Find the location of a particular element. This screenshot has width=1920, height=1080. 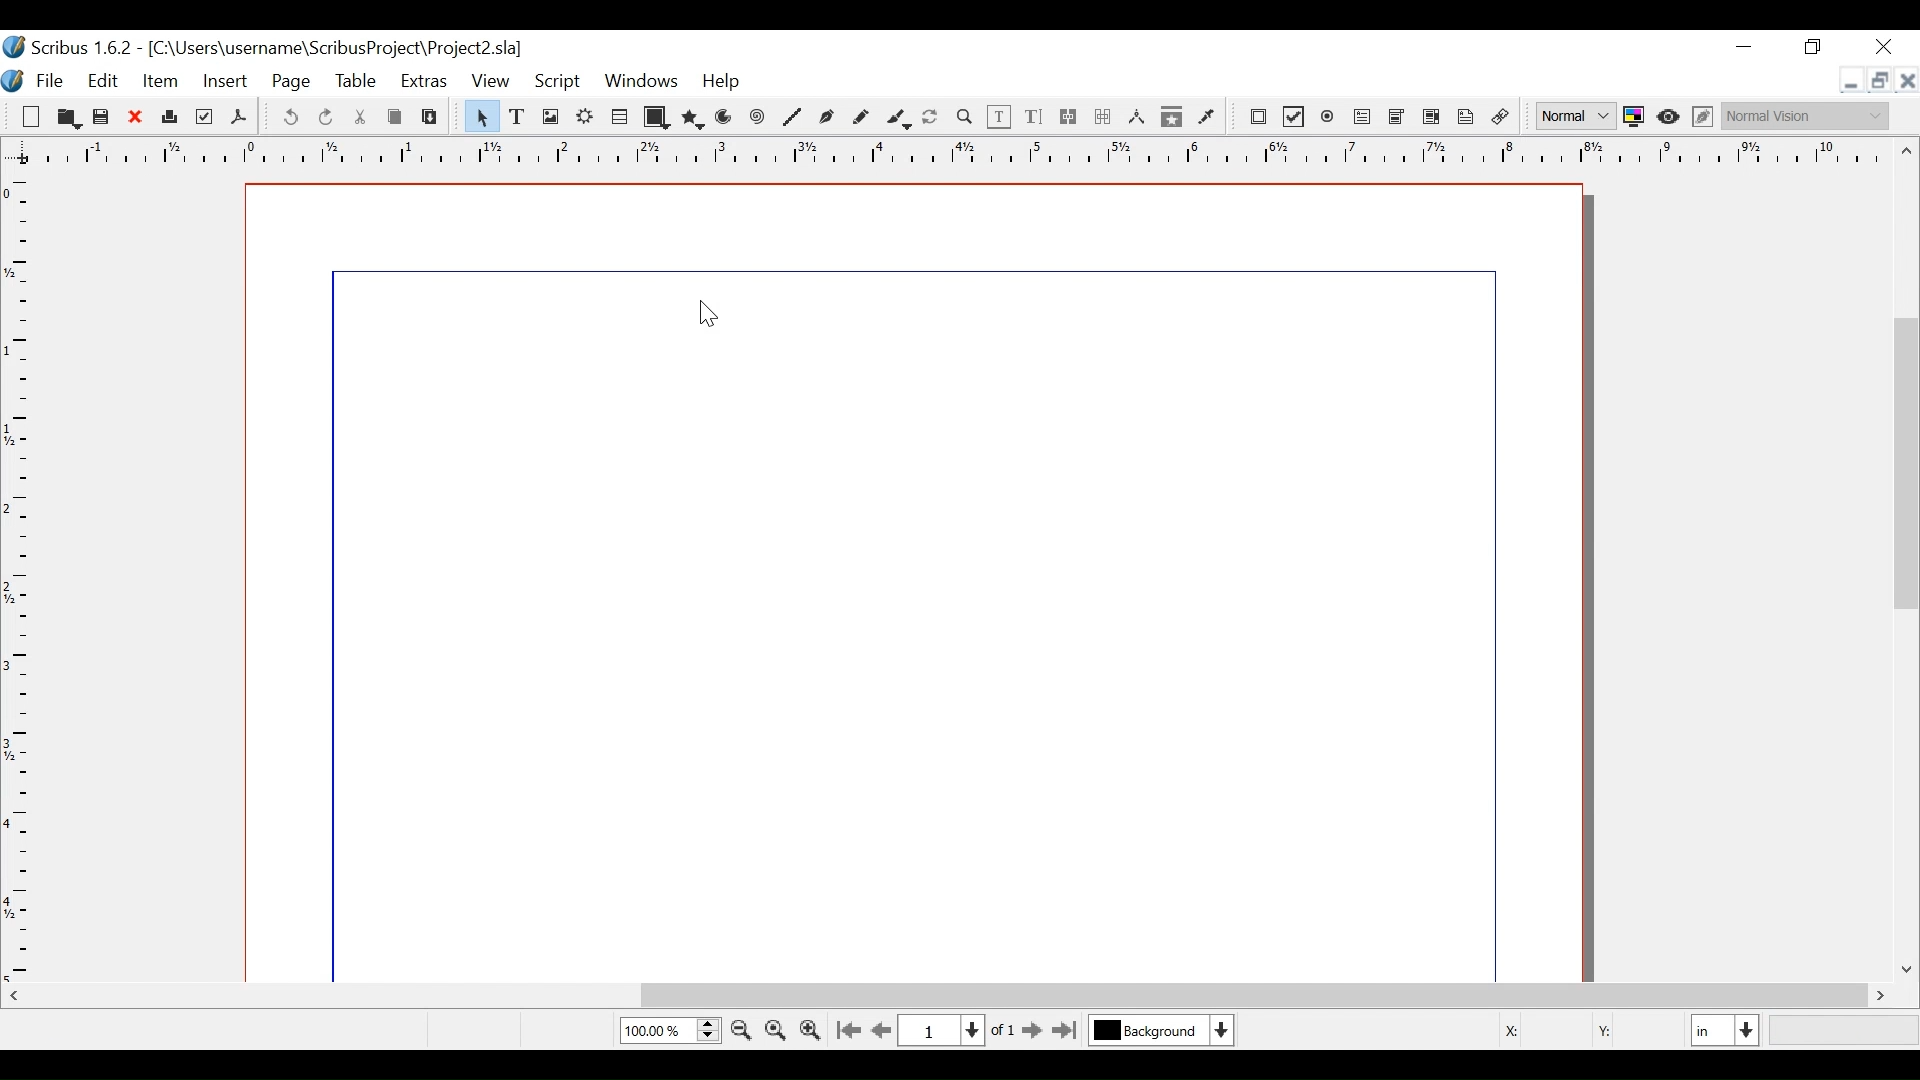

Vertical Rule is located at coordinates (20, 595).